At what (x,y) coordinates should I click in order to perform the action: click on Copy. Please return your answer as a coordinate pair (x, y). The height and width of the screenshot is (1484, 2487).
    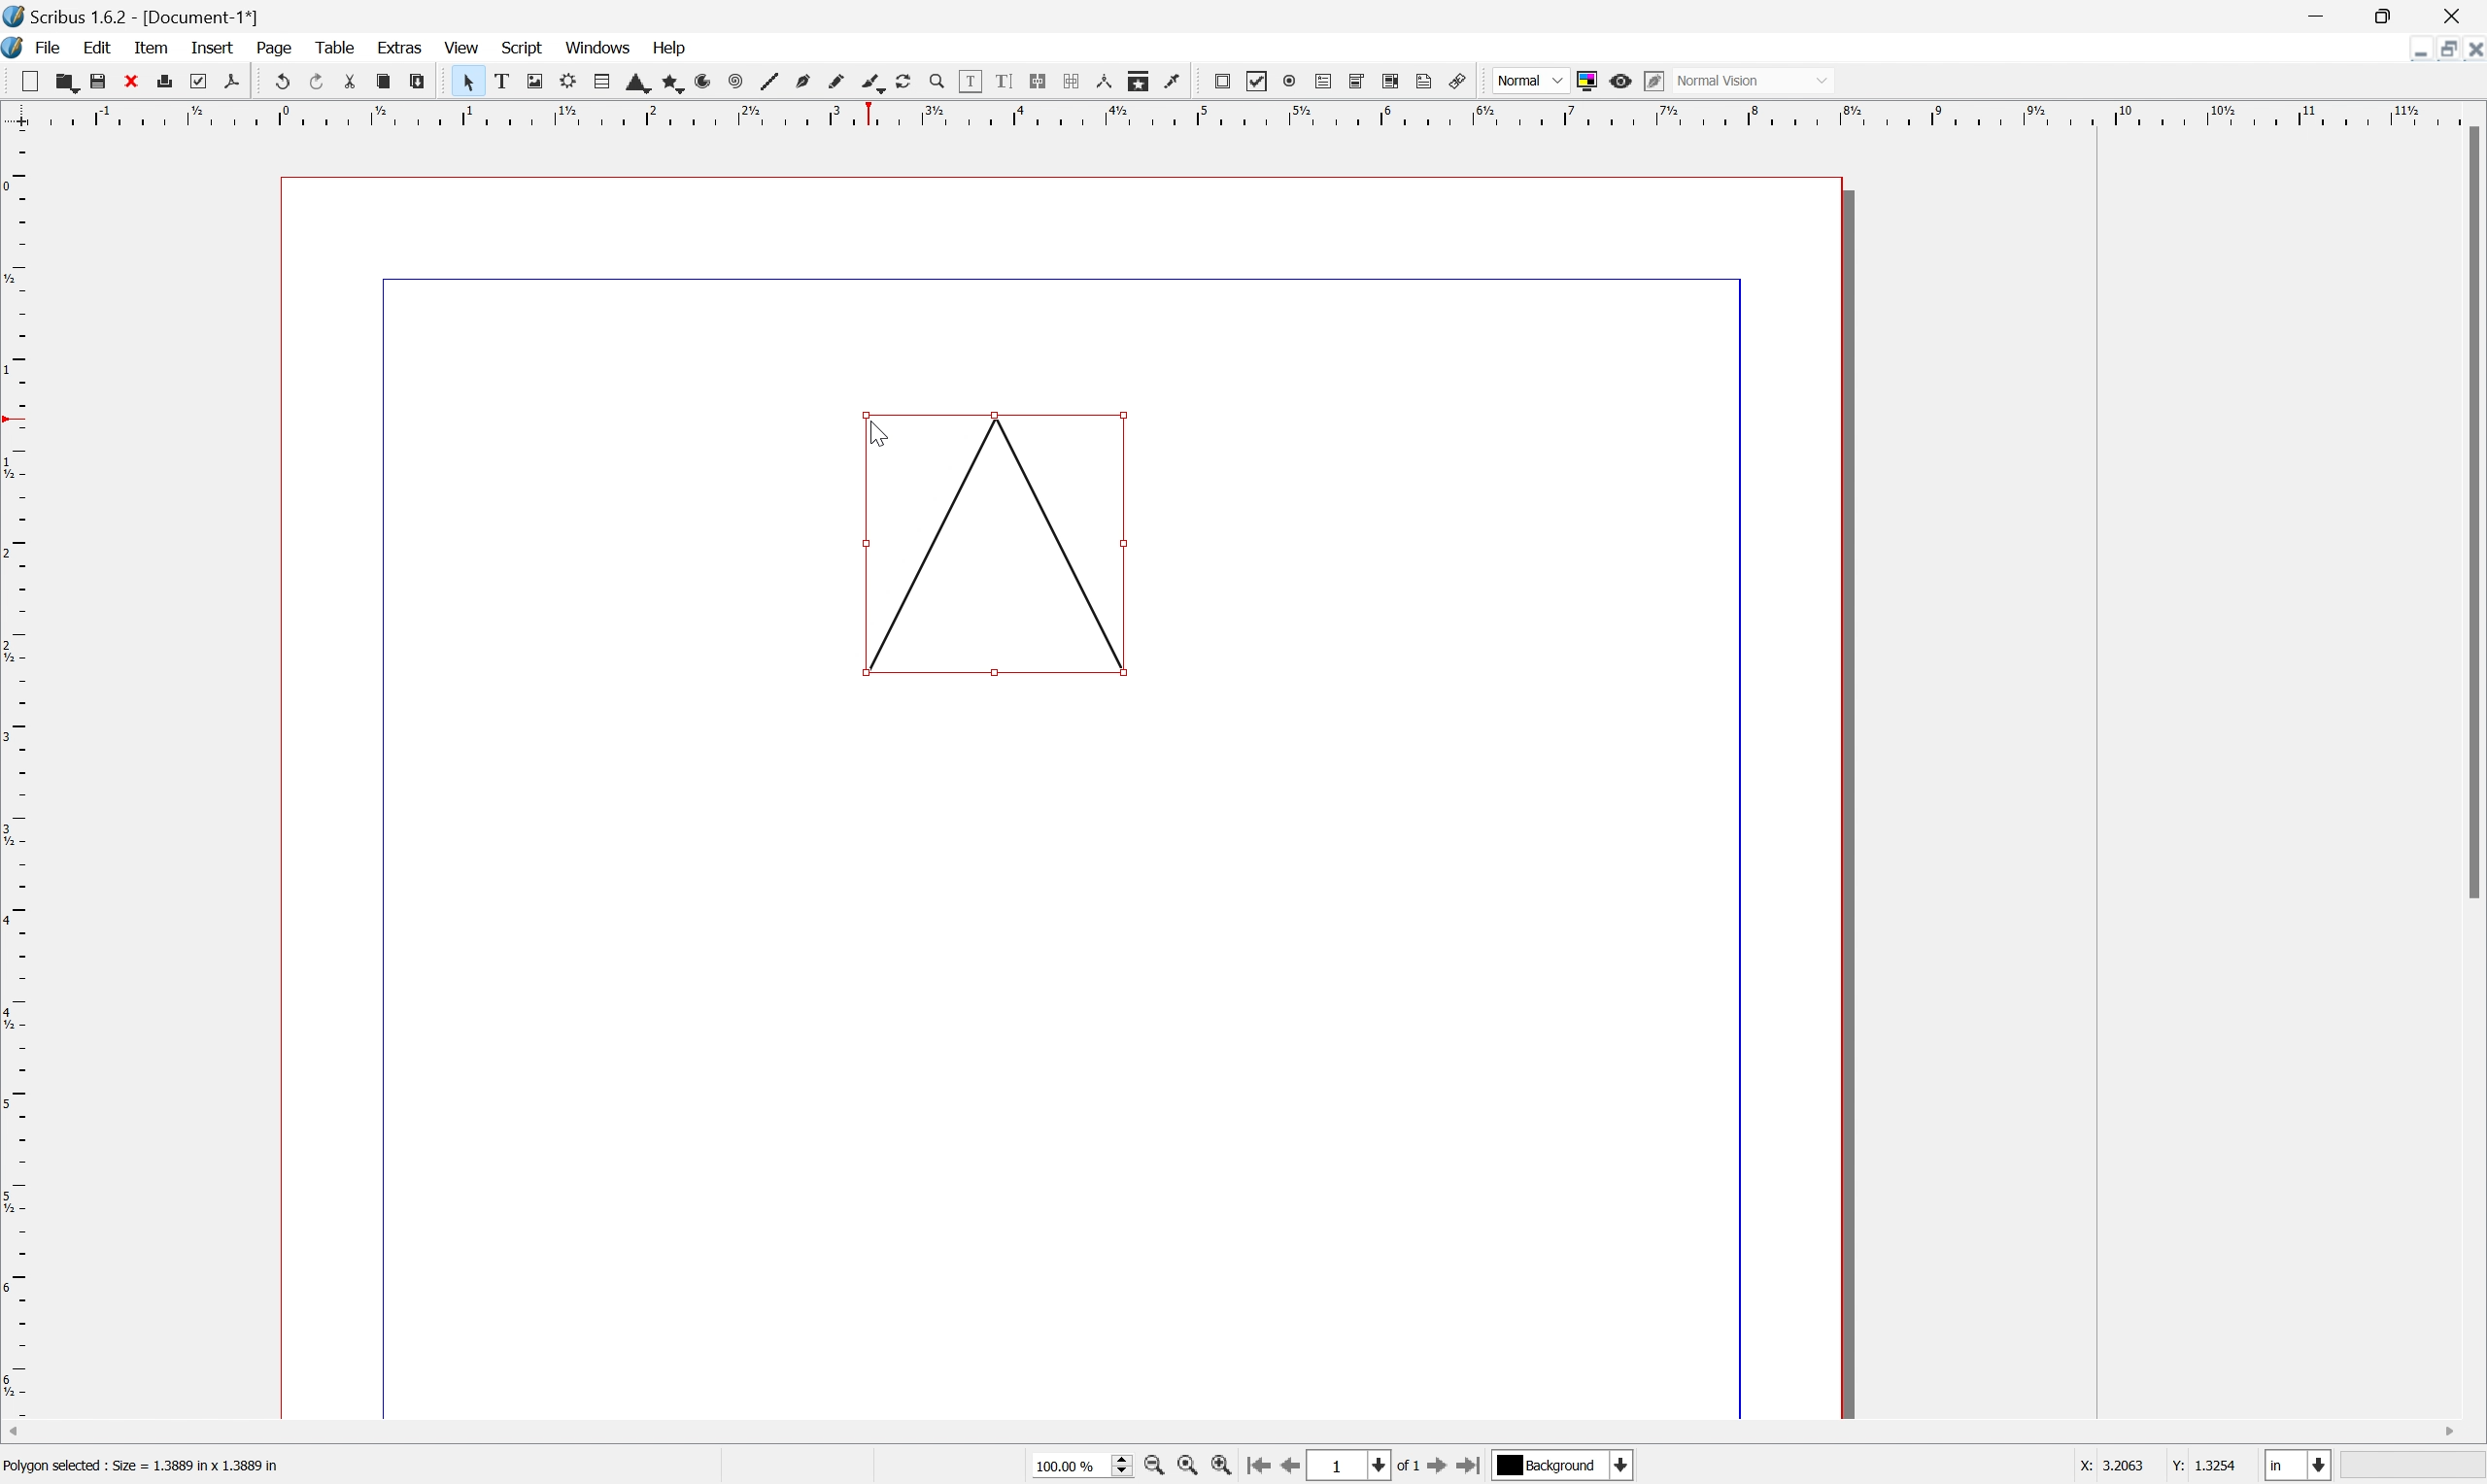
    Looking at the image, I should click on (381, 81).